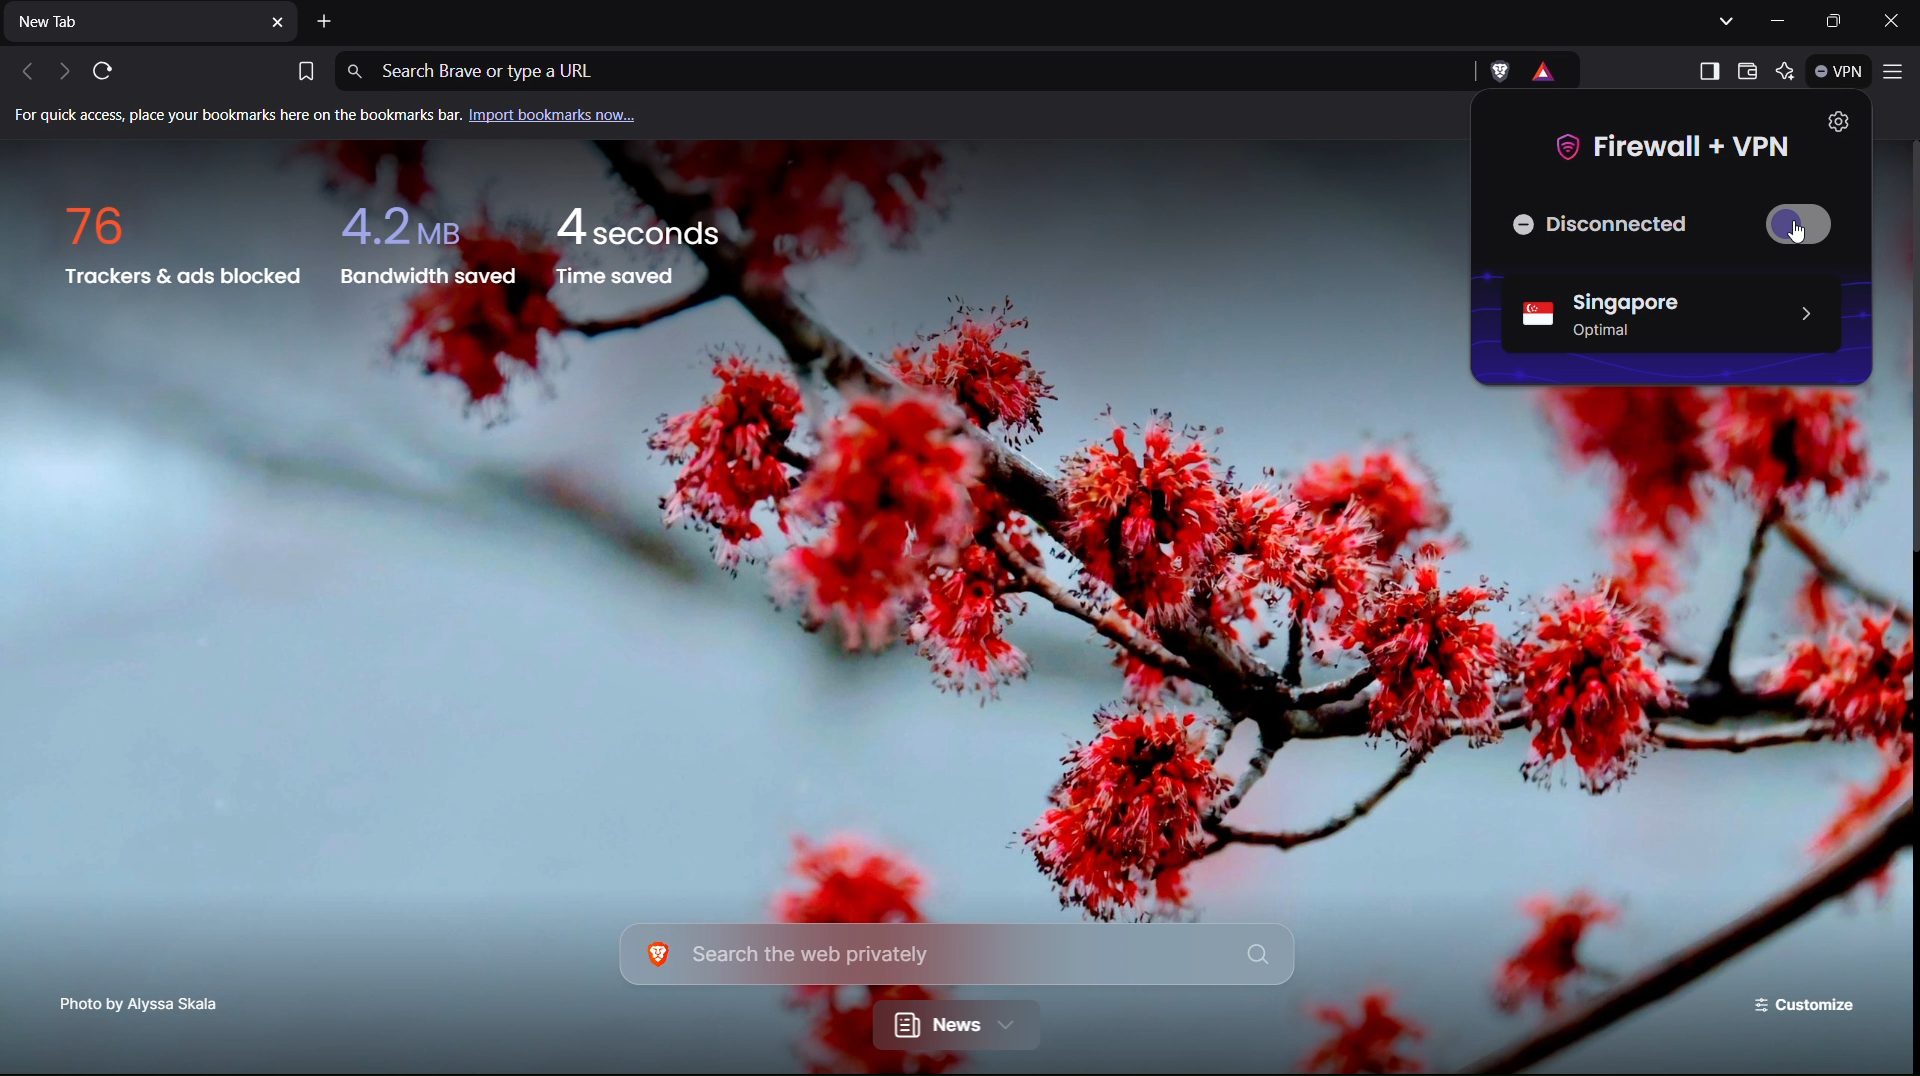 The height and width of the screenshot is (1076, 1920). What do you see at coordinates (959, 952) in the screenshot?
I see `Search bar` at bounding box center [959, 952].